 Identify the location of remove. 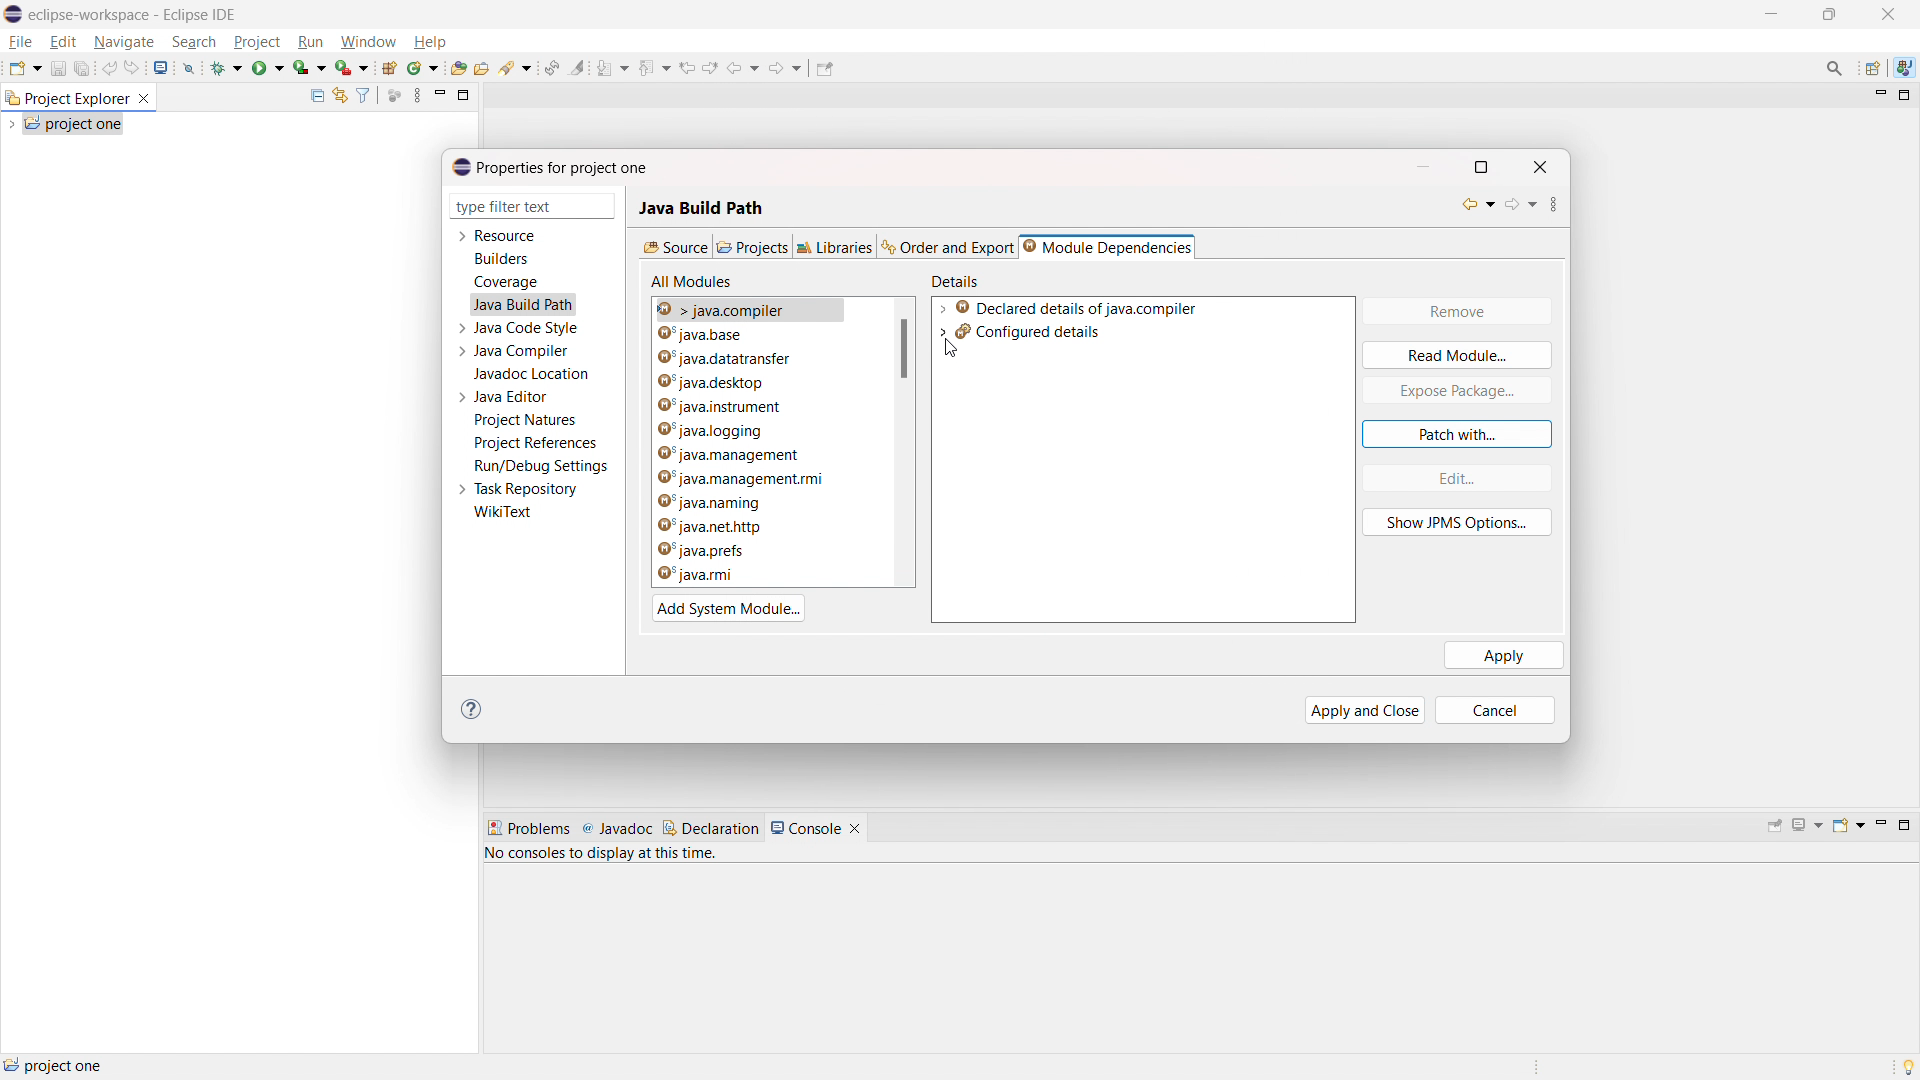
(1456, 312).